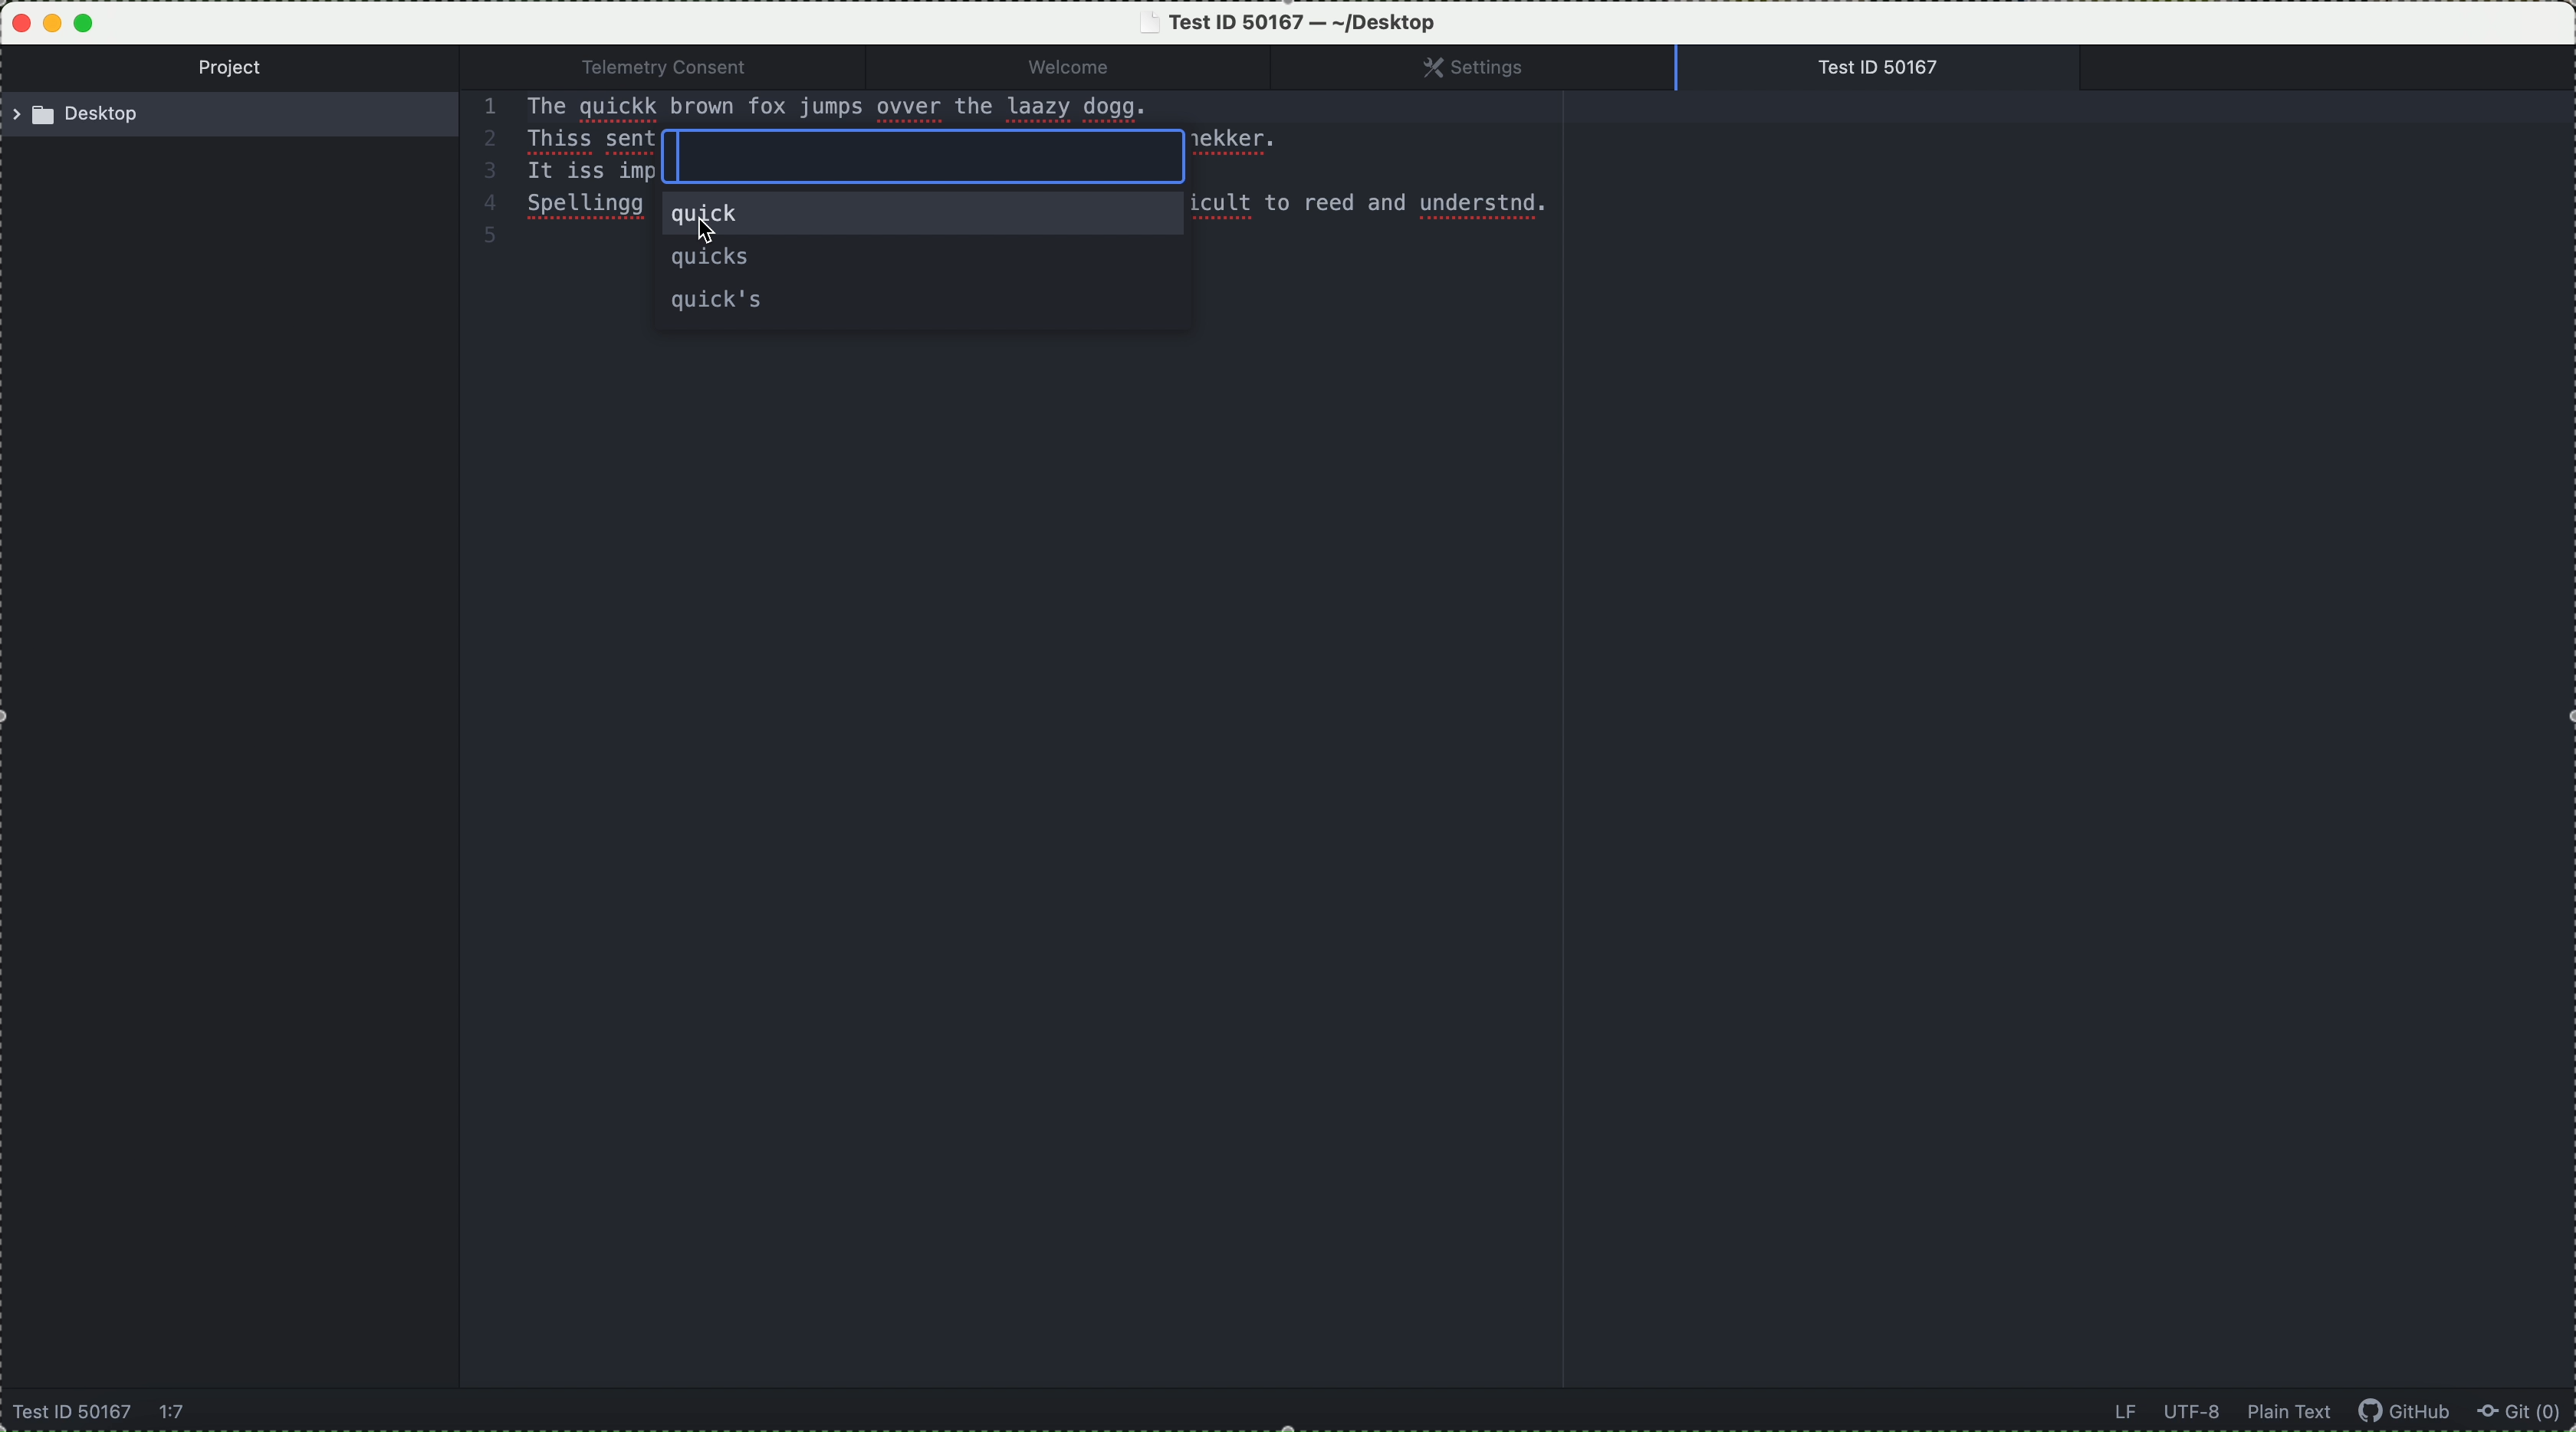 This screenshot has width=2576, height=1432. I want to click on space to write, so click(926, 159).